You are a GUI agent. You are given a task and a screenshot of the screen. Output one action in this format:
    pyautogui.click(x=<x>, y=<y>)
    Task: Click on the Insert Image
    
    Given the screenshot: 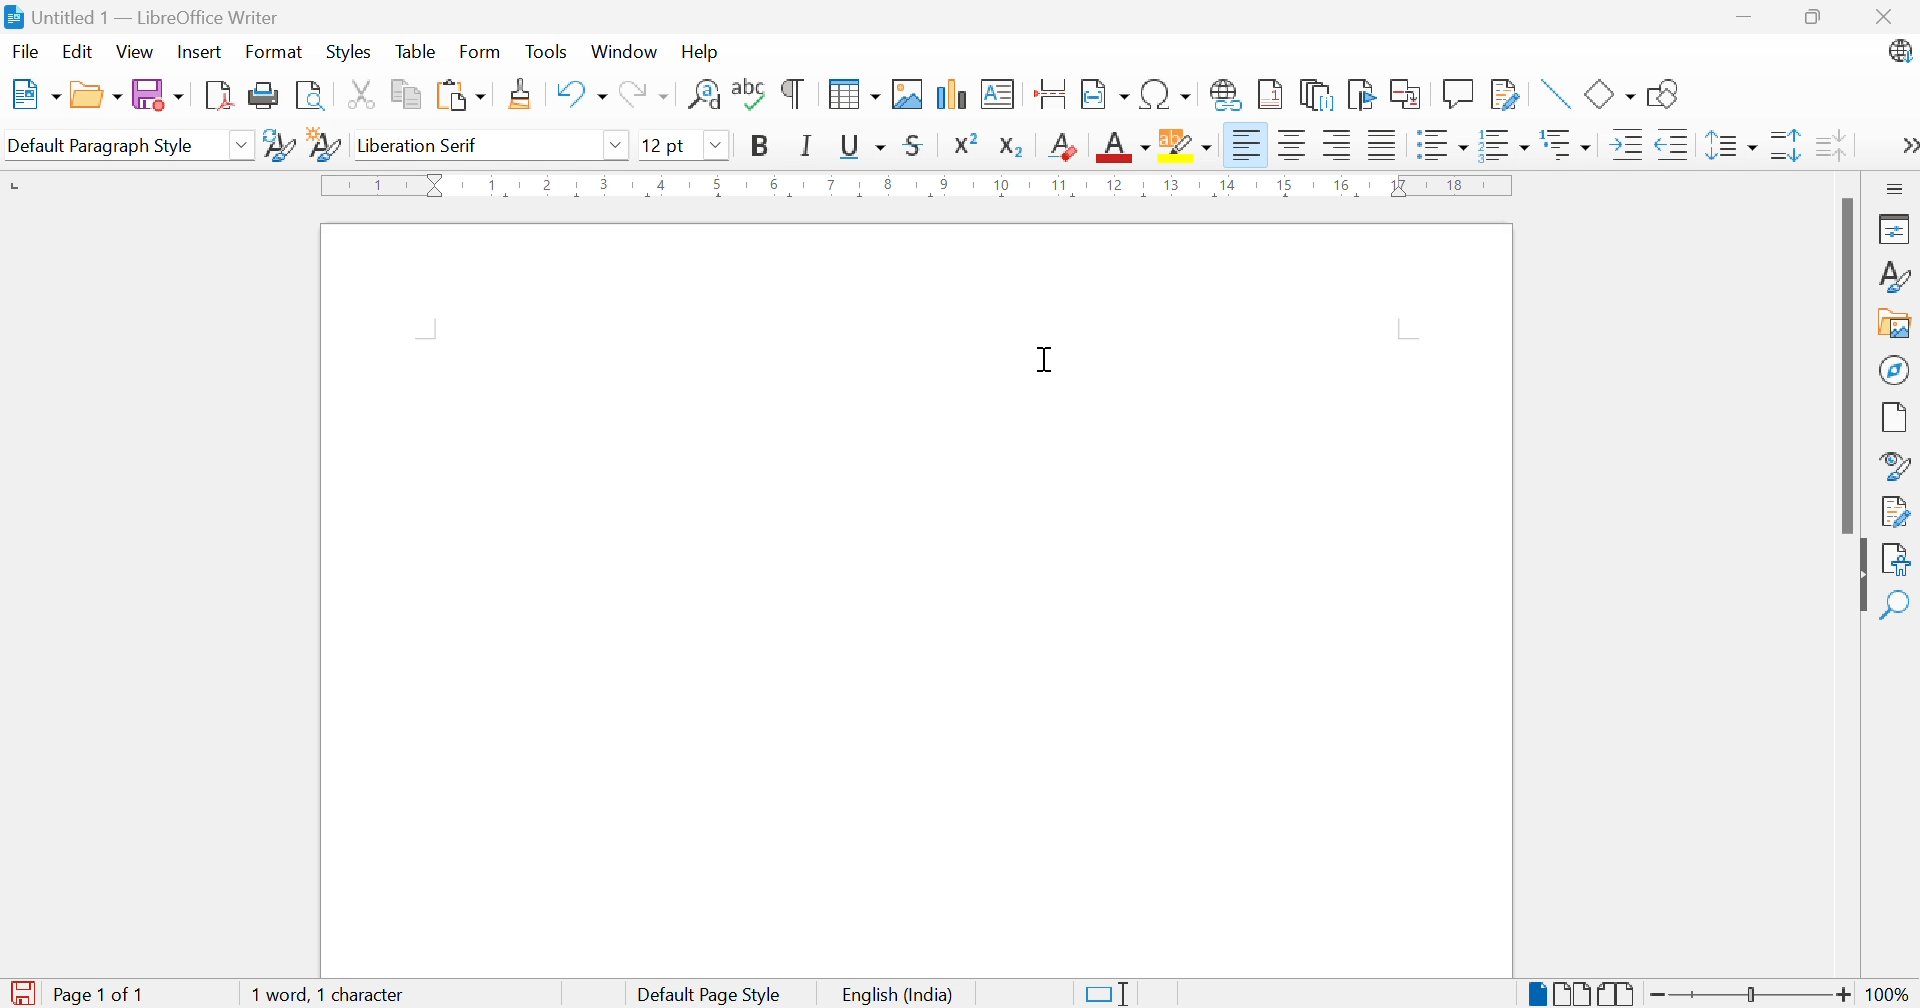 What is the action you would take?
    pyautogui.click(x=908, y=93)
    